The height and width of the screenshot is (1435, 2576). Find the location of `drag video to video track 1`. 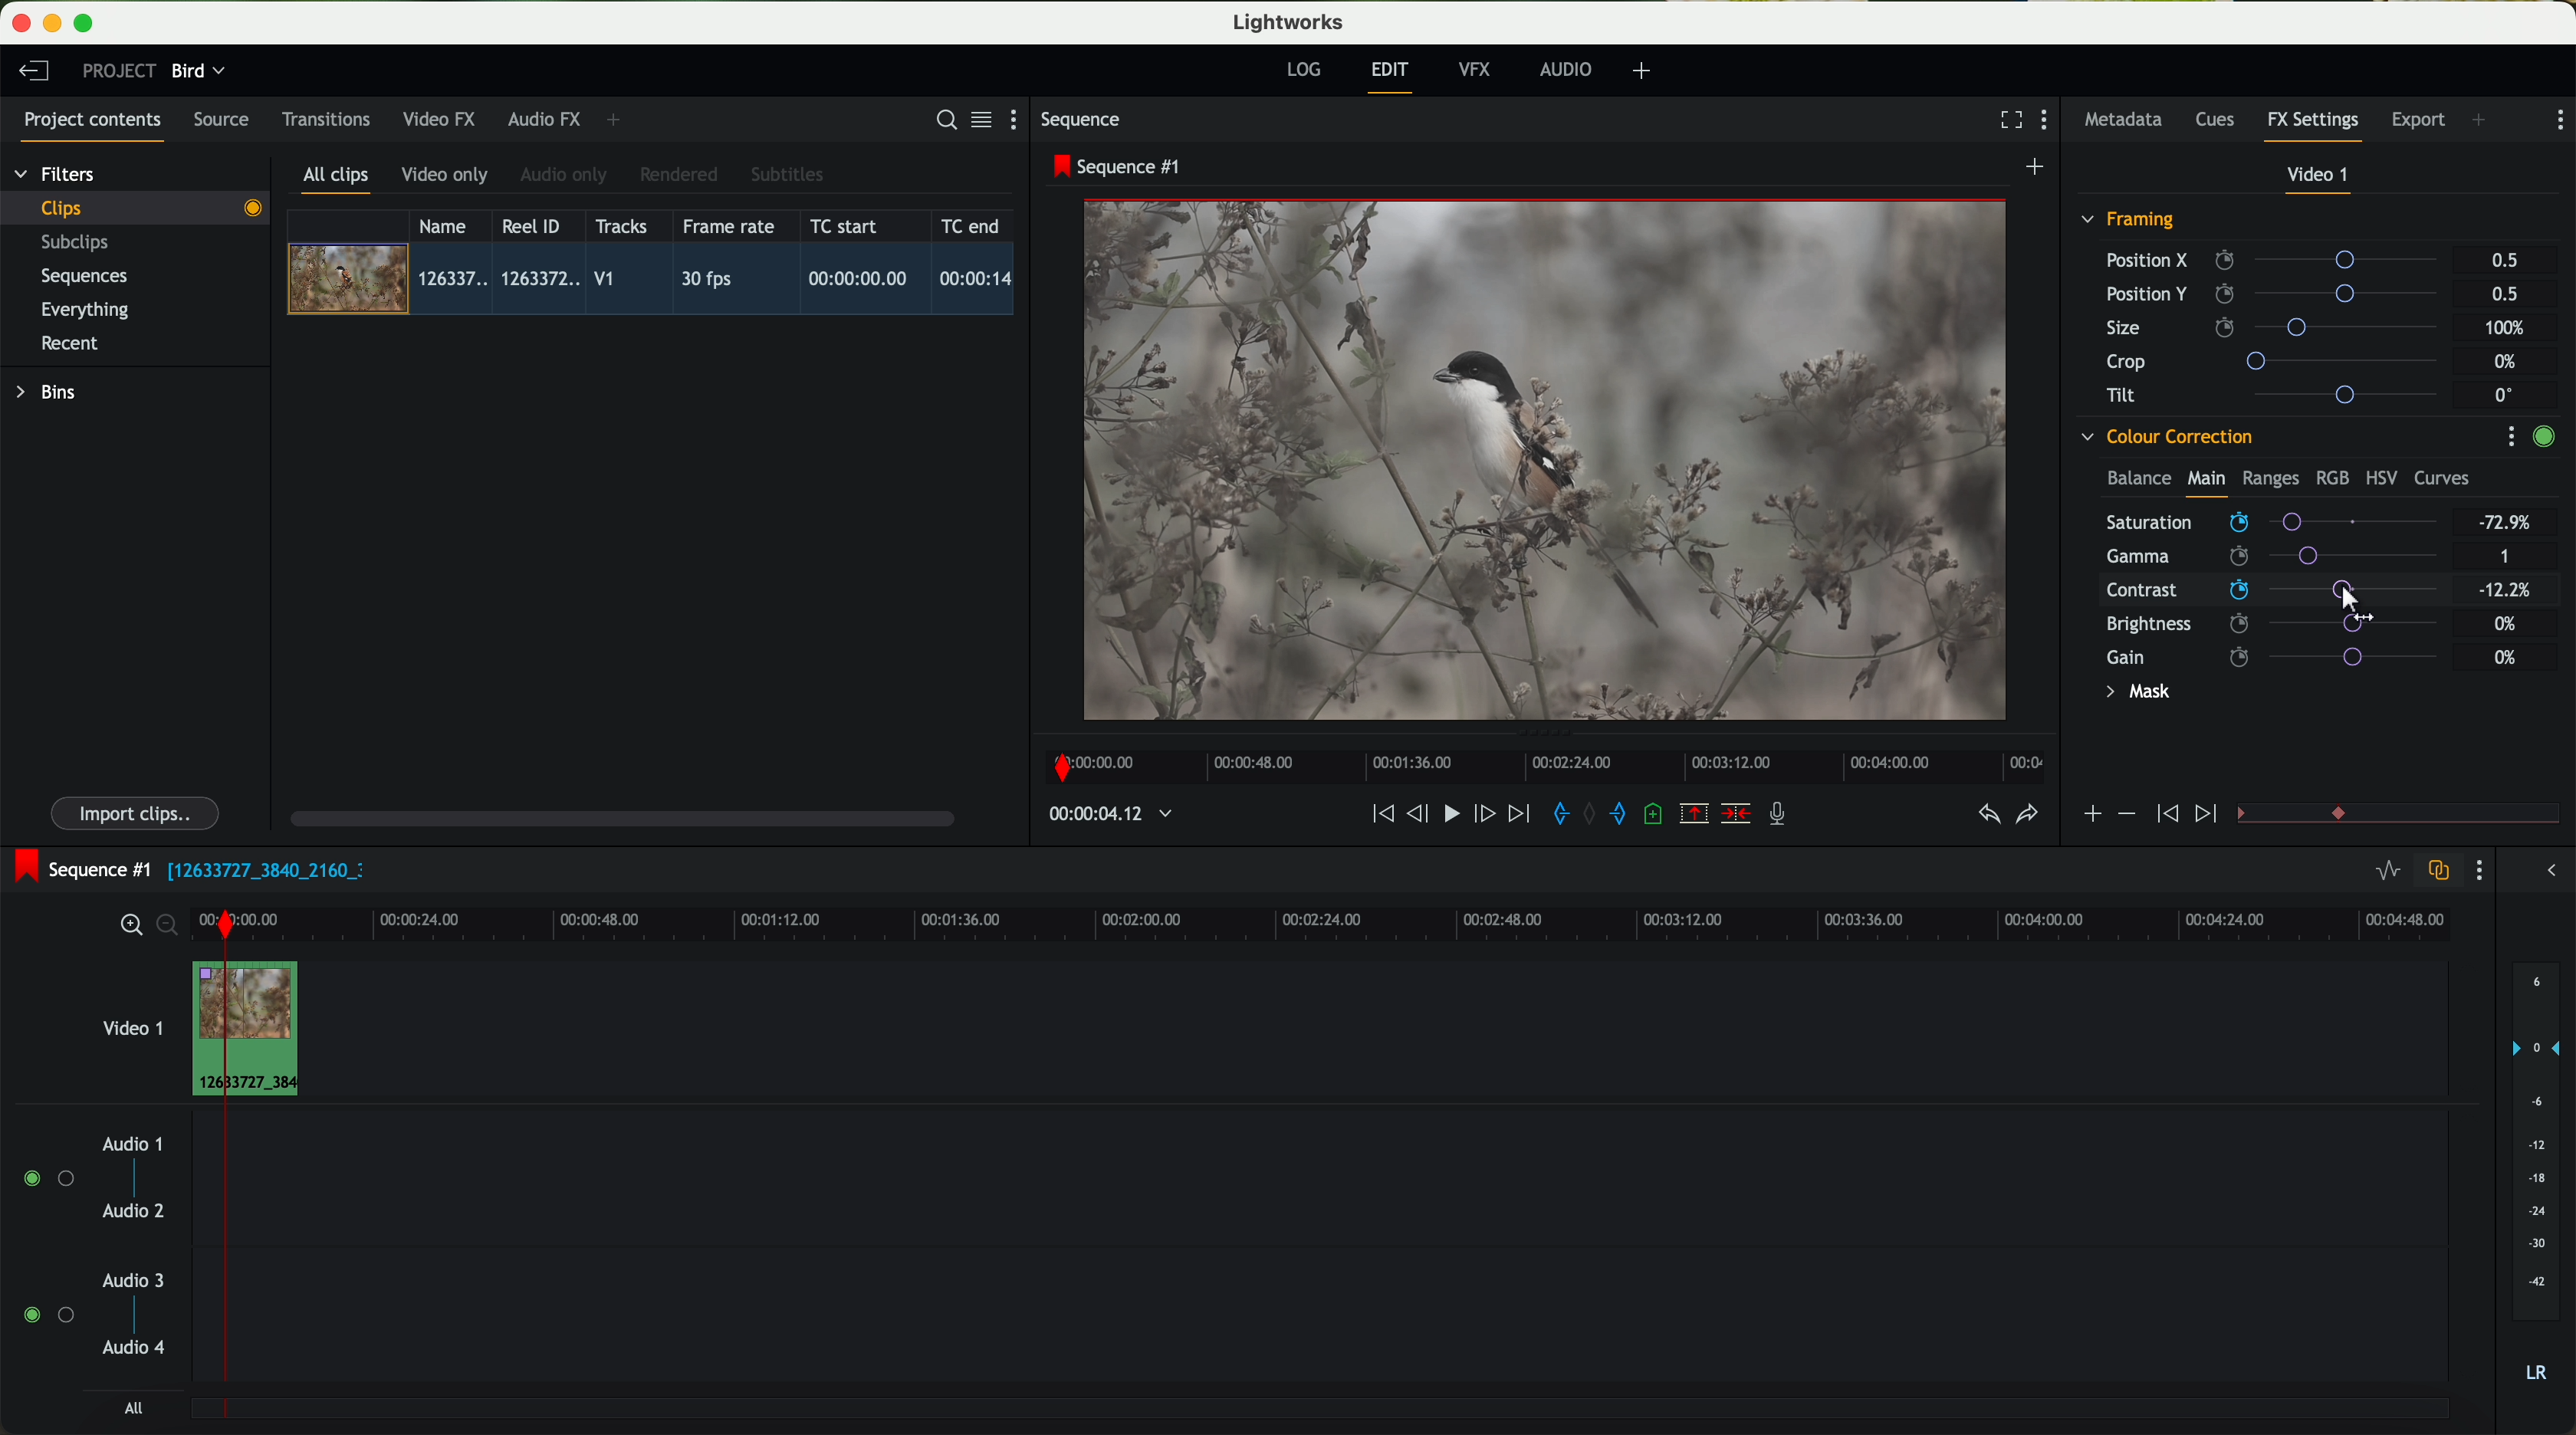

drag video to video track 1 is located at coordinates (254, 1030).